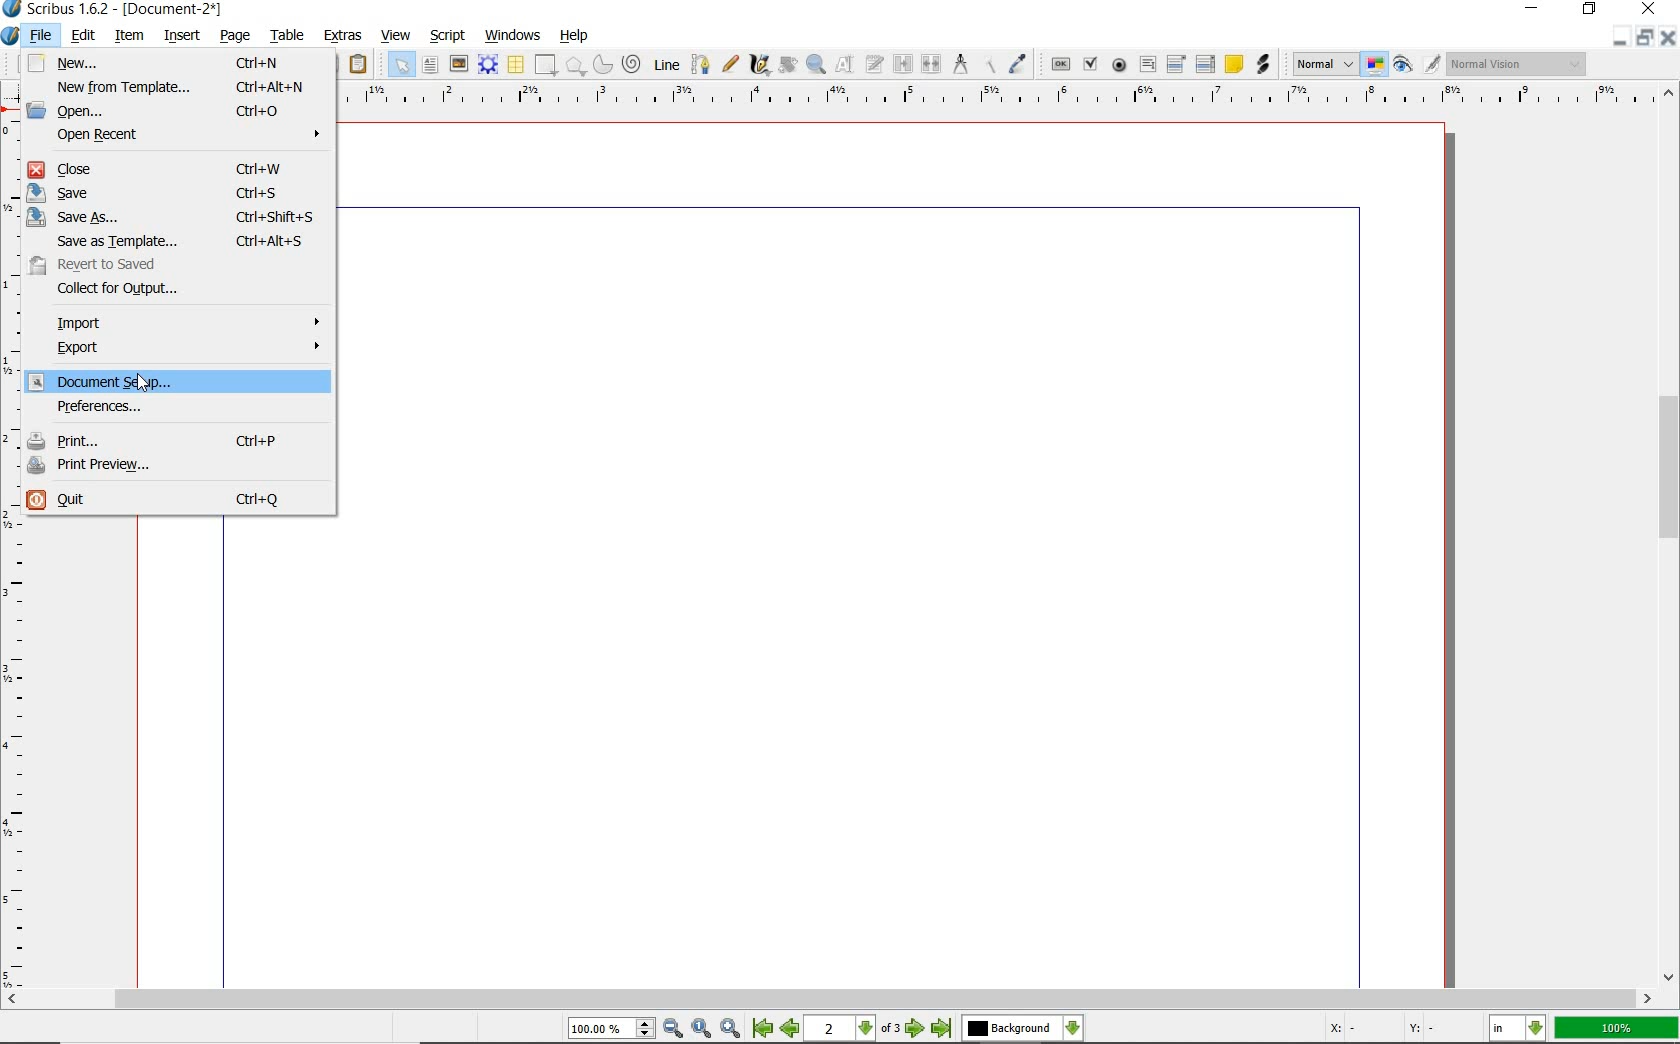  What do you see at coordinates (115, 9) in the screenshot?
I see `Scribus 1.62 - [Document-2*]` at bounding box center [115, 9].